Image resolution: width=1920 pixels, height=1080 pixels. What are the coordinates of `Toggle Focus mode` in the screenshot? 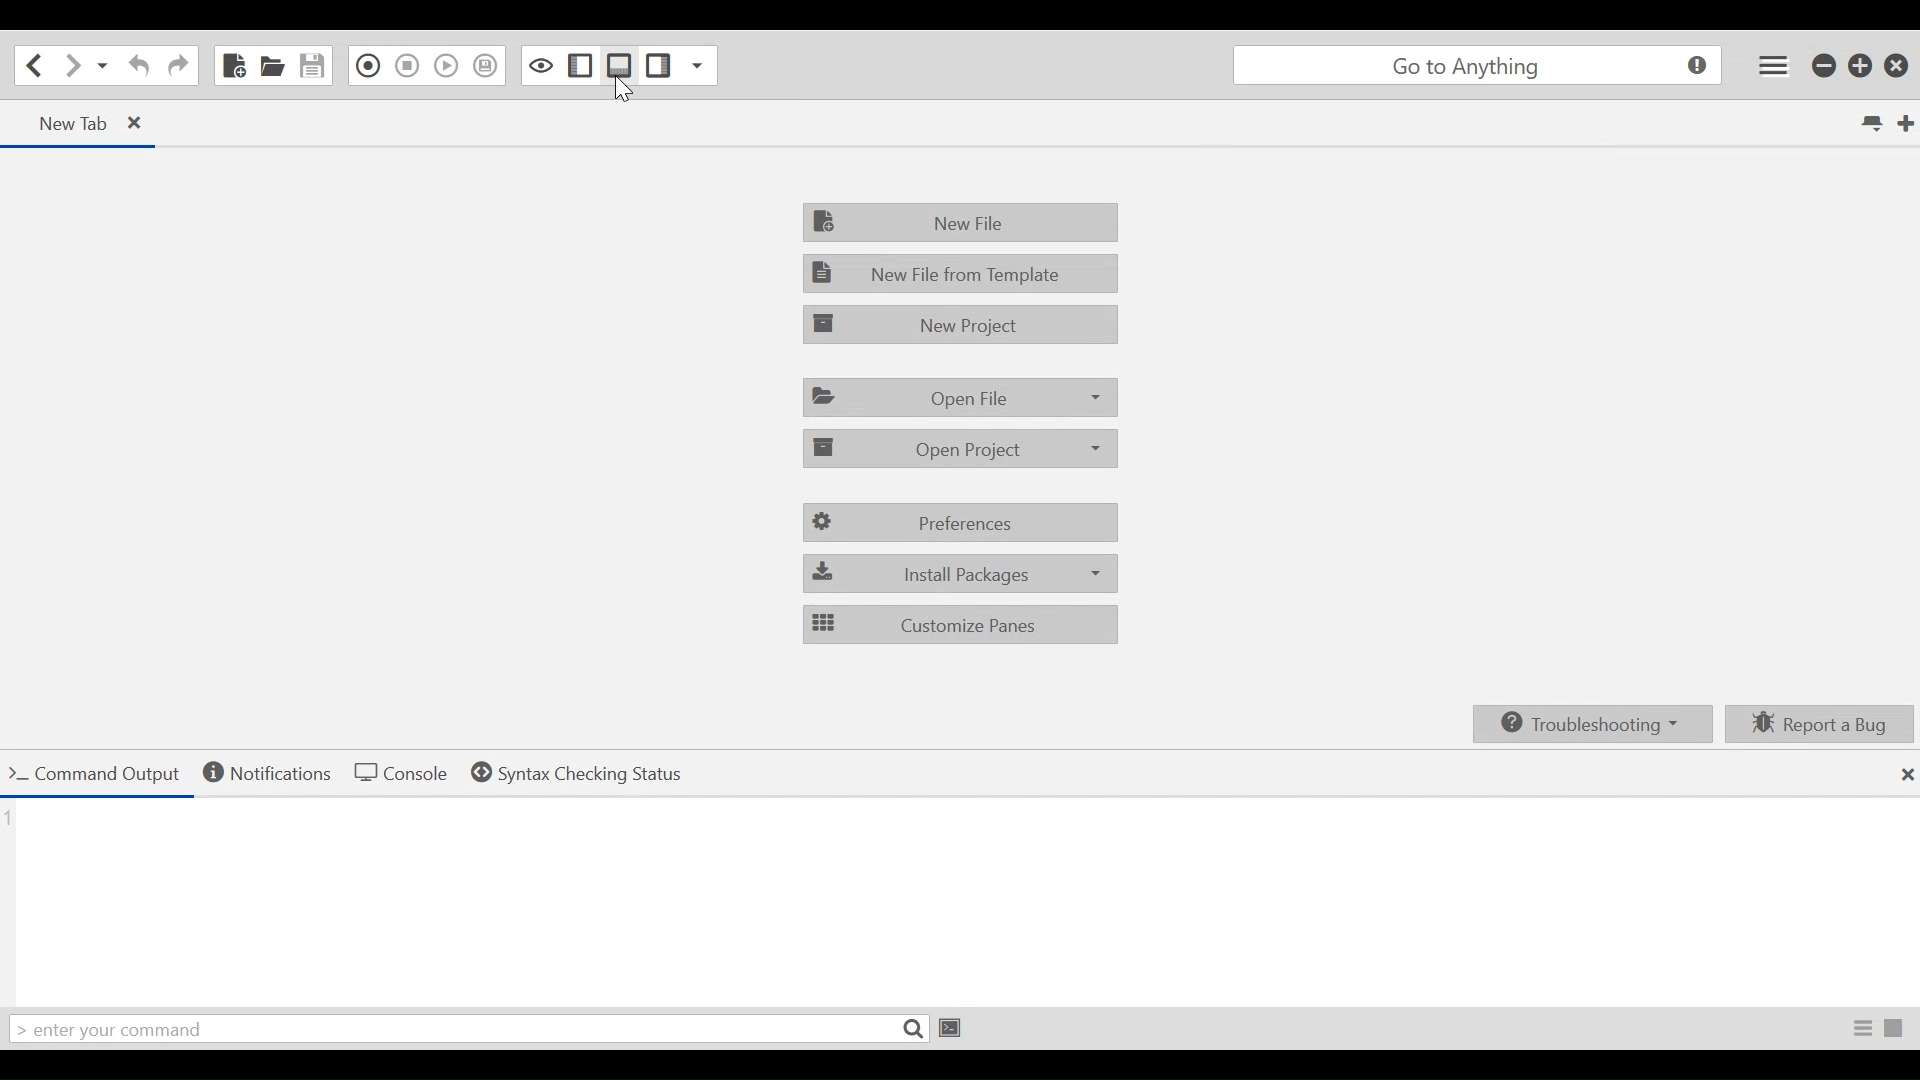 It's located at (541, 66).